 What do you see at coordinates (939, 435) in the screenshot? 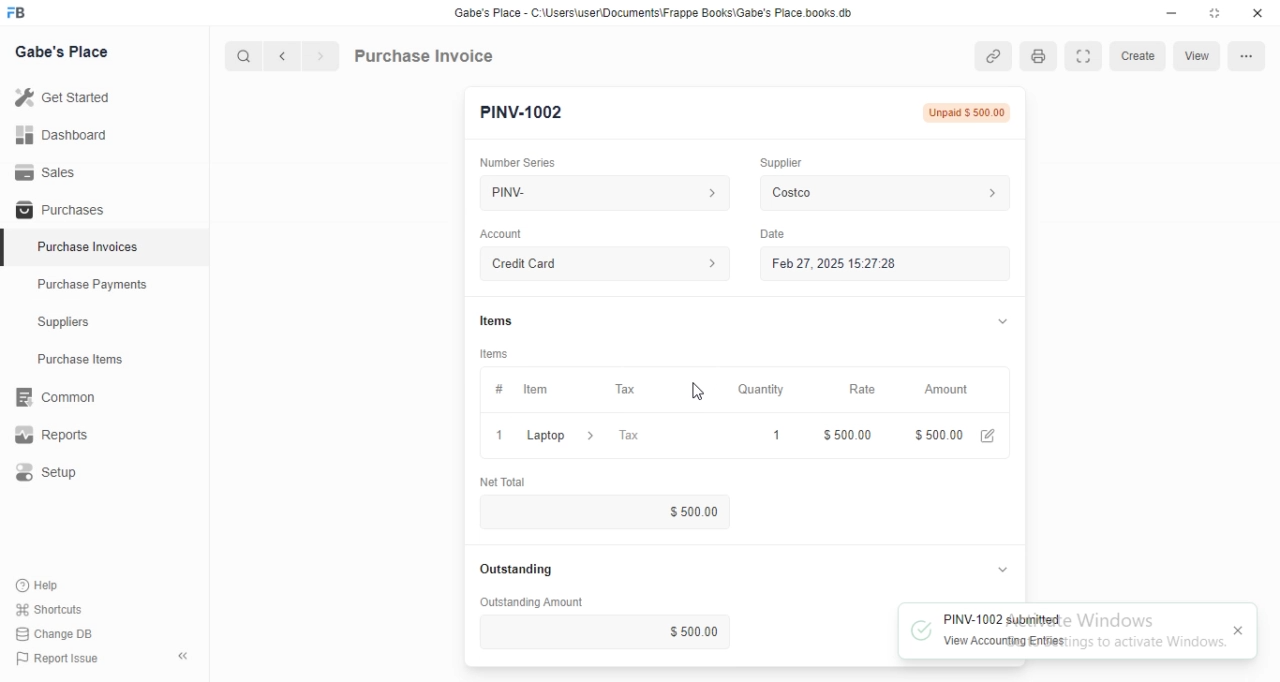
I see `$ 500.00` at bounding box center [939, 435].